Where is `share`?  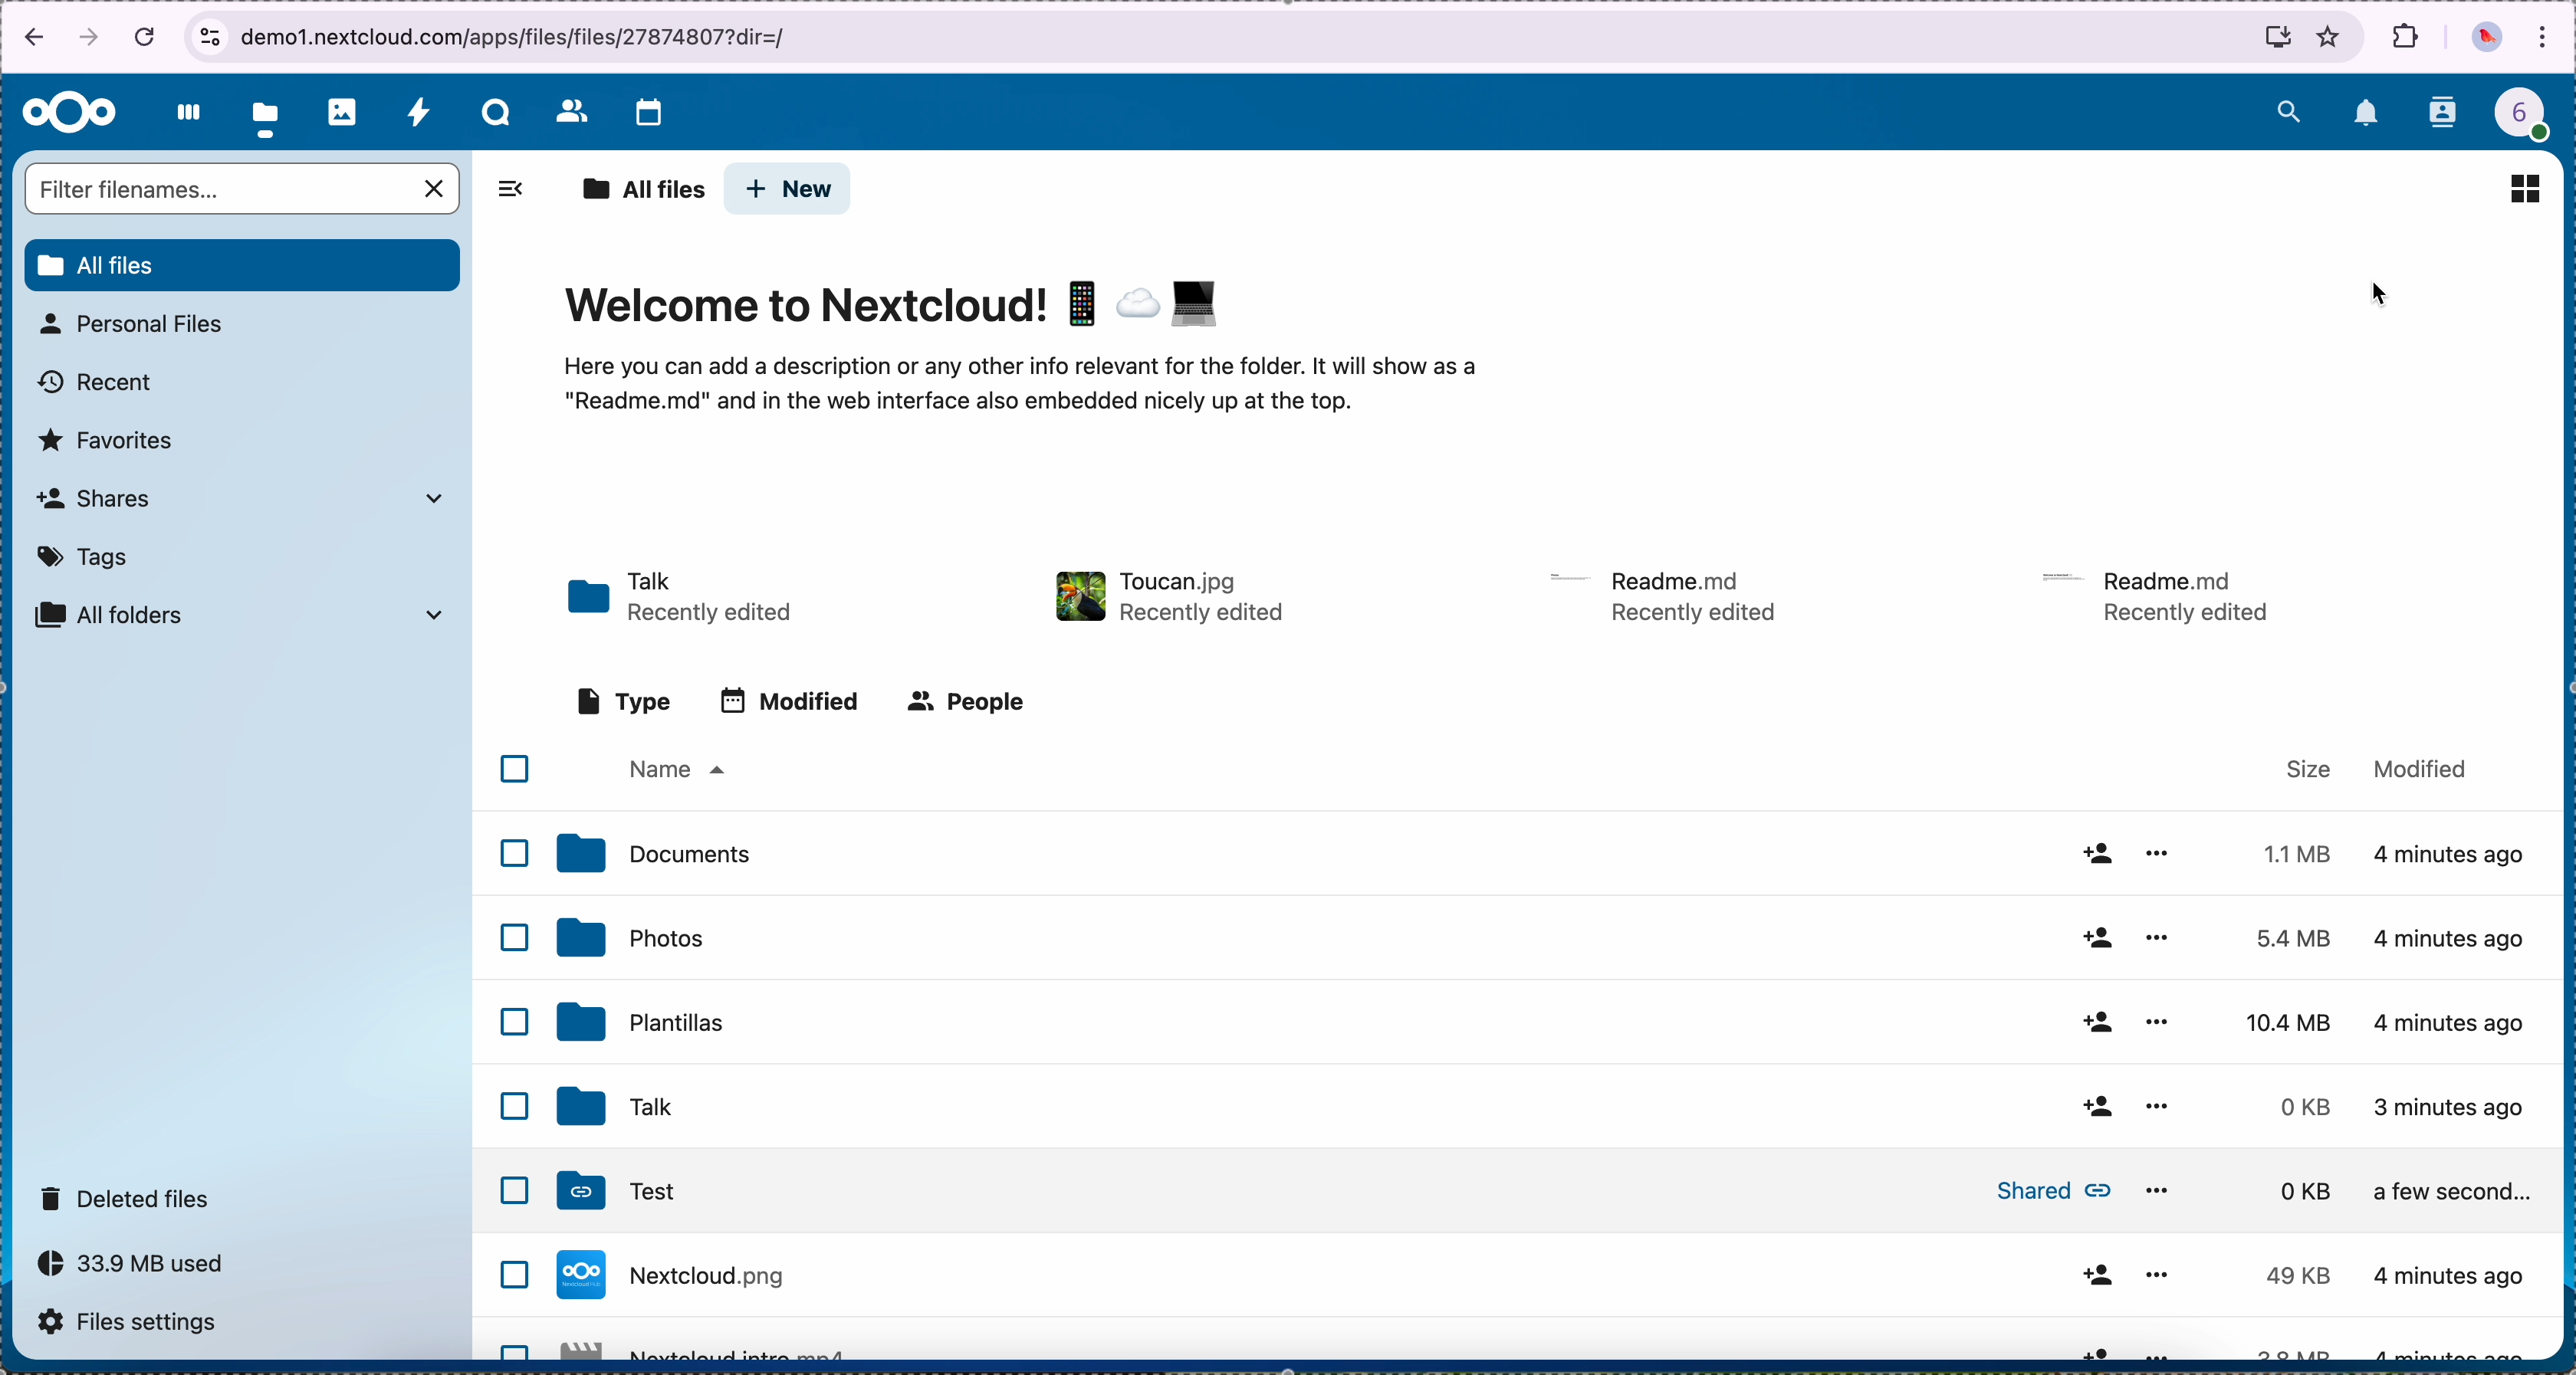 share is located at coordinates (2094, 1275).